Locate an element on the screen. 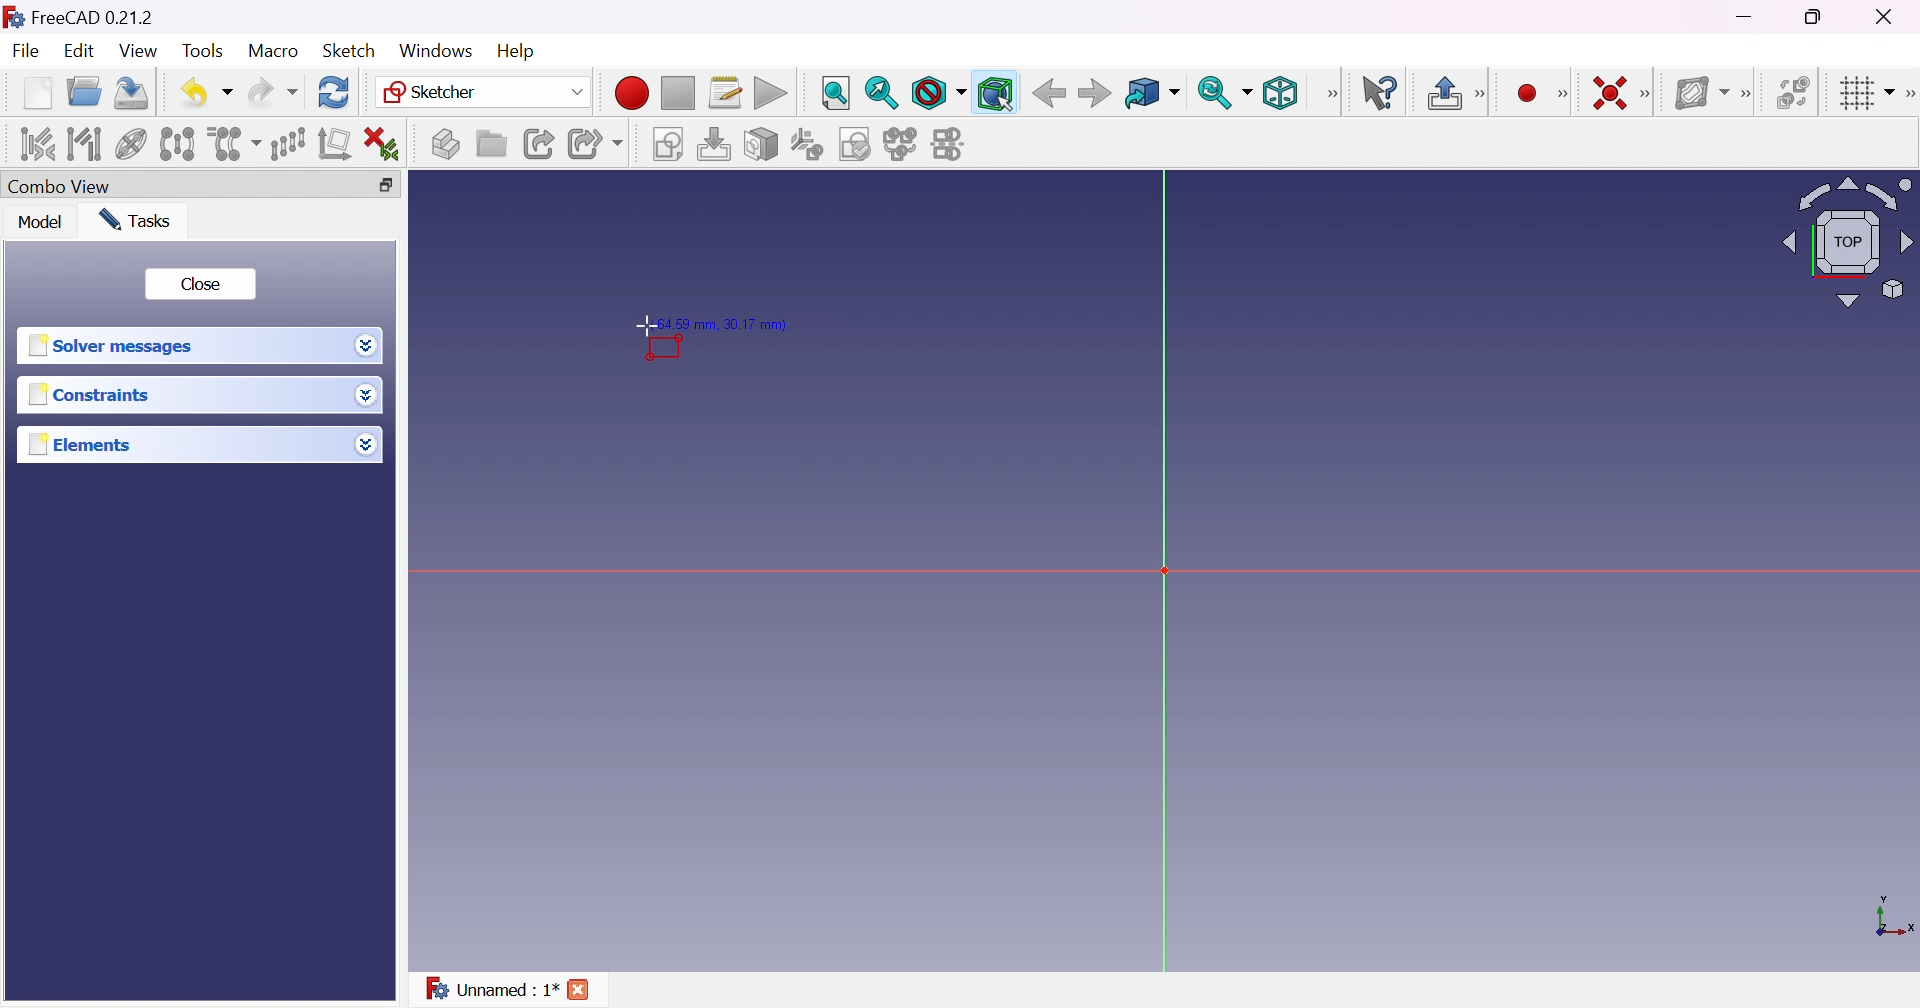 The width and height of the screenshot is (1920, 1008). Restore down is located at coordinates (386, 185).